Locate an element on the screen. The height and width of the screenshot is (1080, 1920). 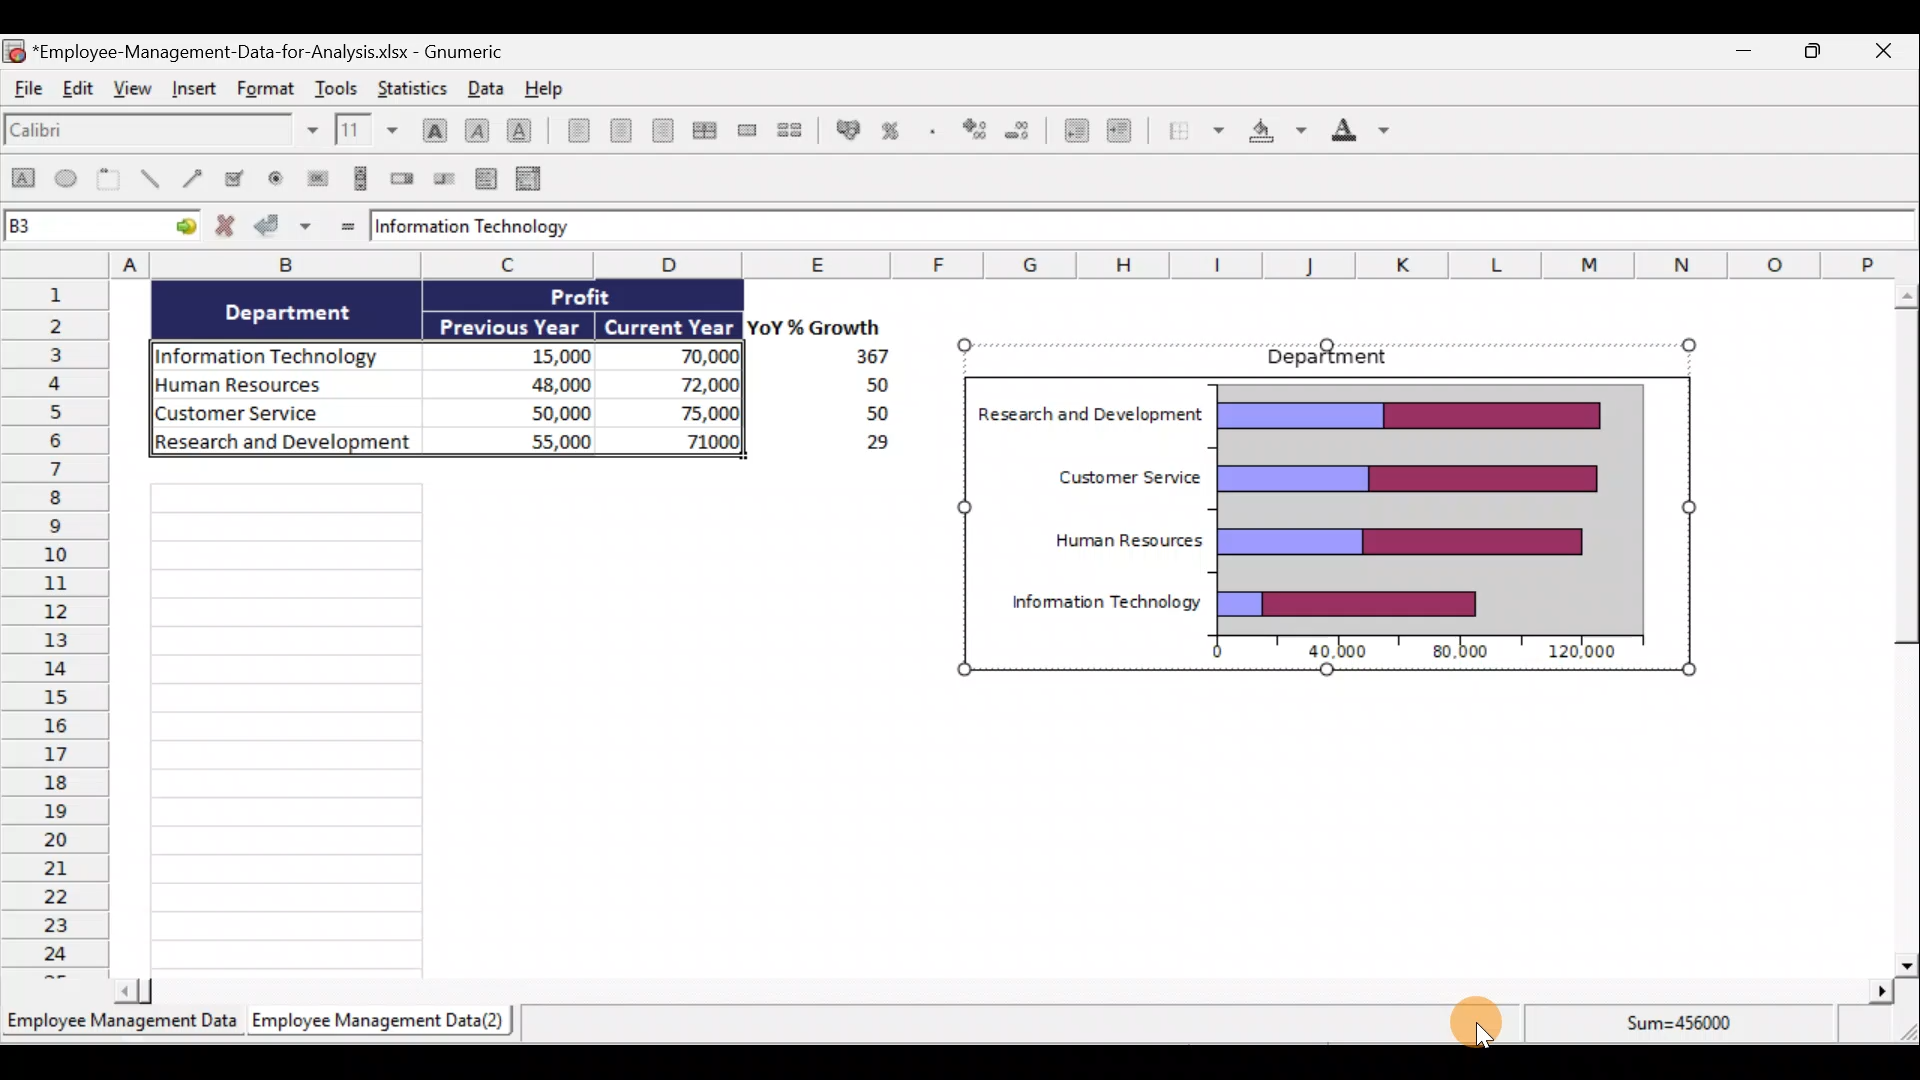
40.000 is located at coordinates (1340, 653).